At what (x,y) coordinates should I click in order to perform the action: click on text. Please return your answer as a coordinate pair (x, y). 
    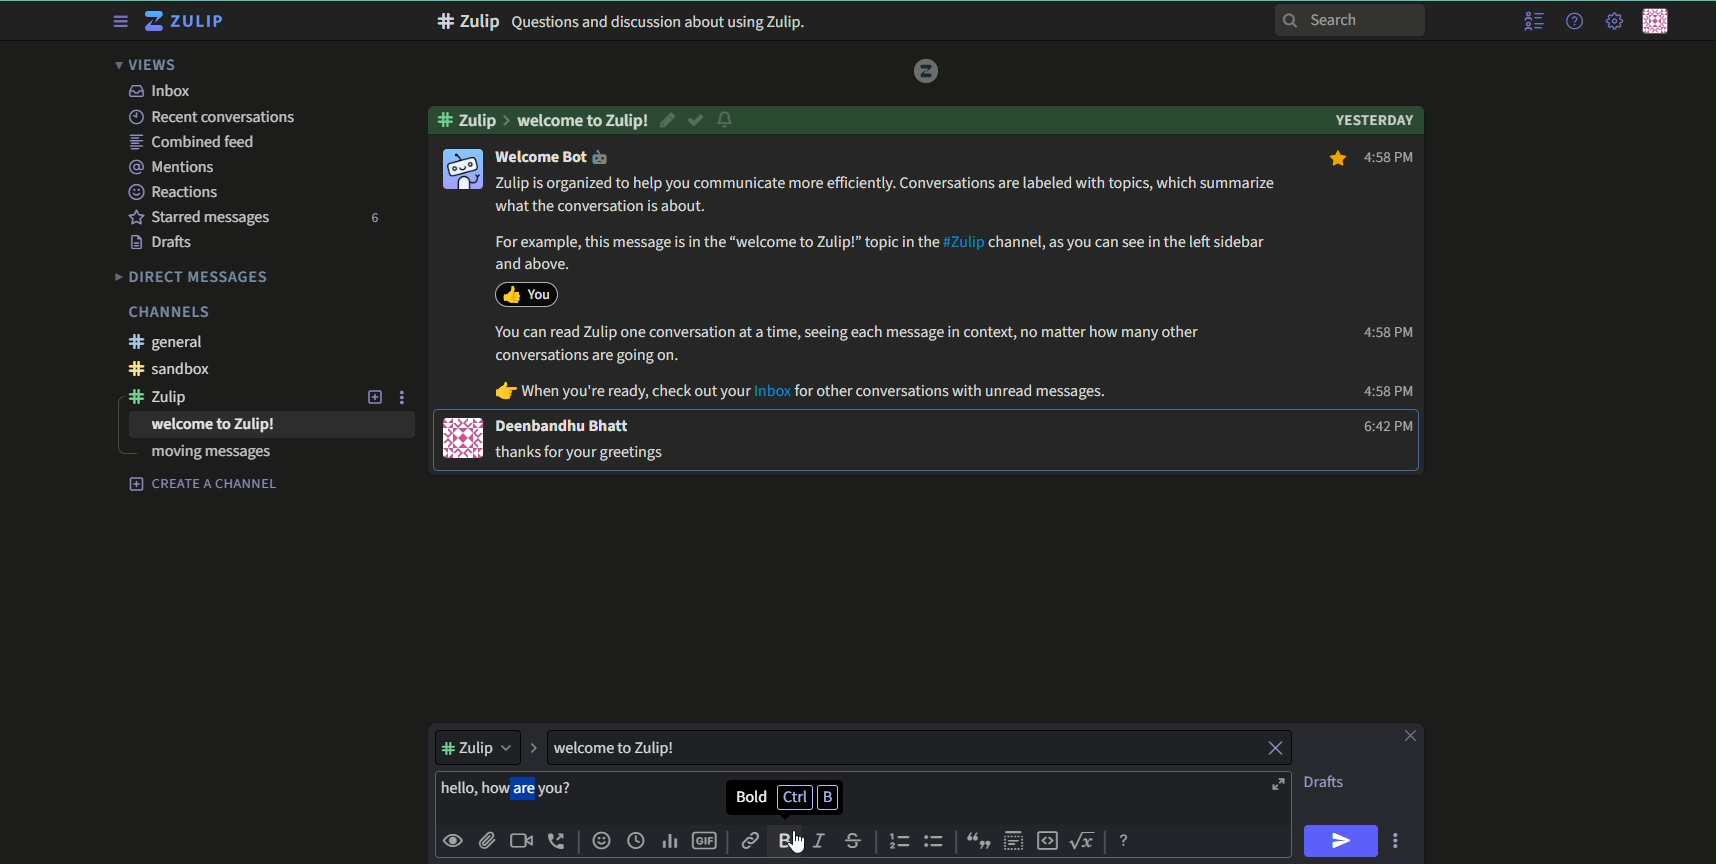
    Looking at the image, I should click on (1326, 782).